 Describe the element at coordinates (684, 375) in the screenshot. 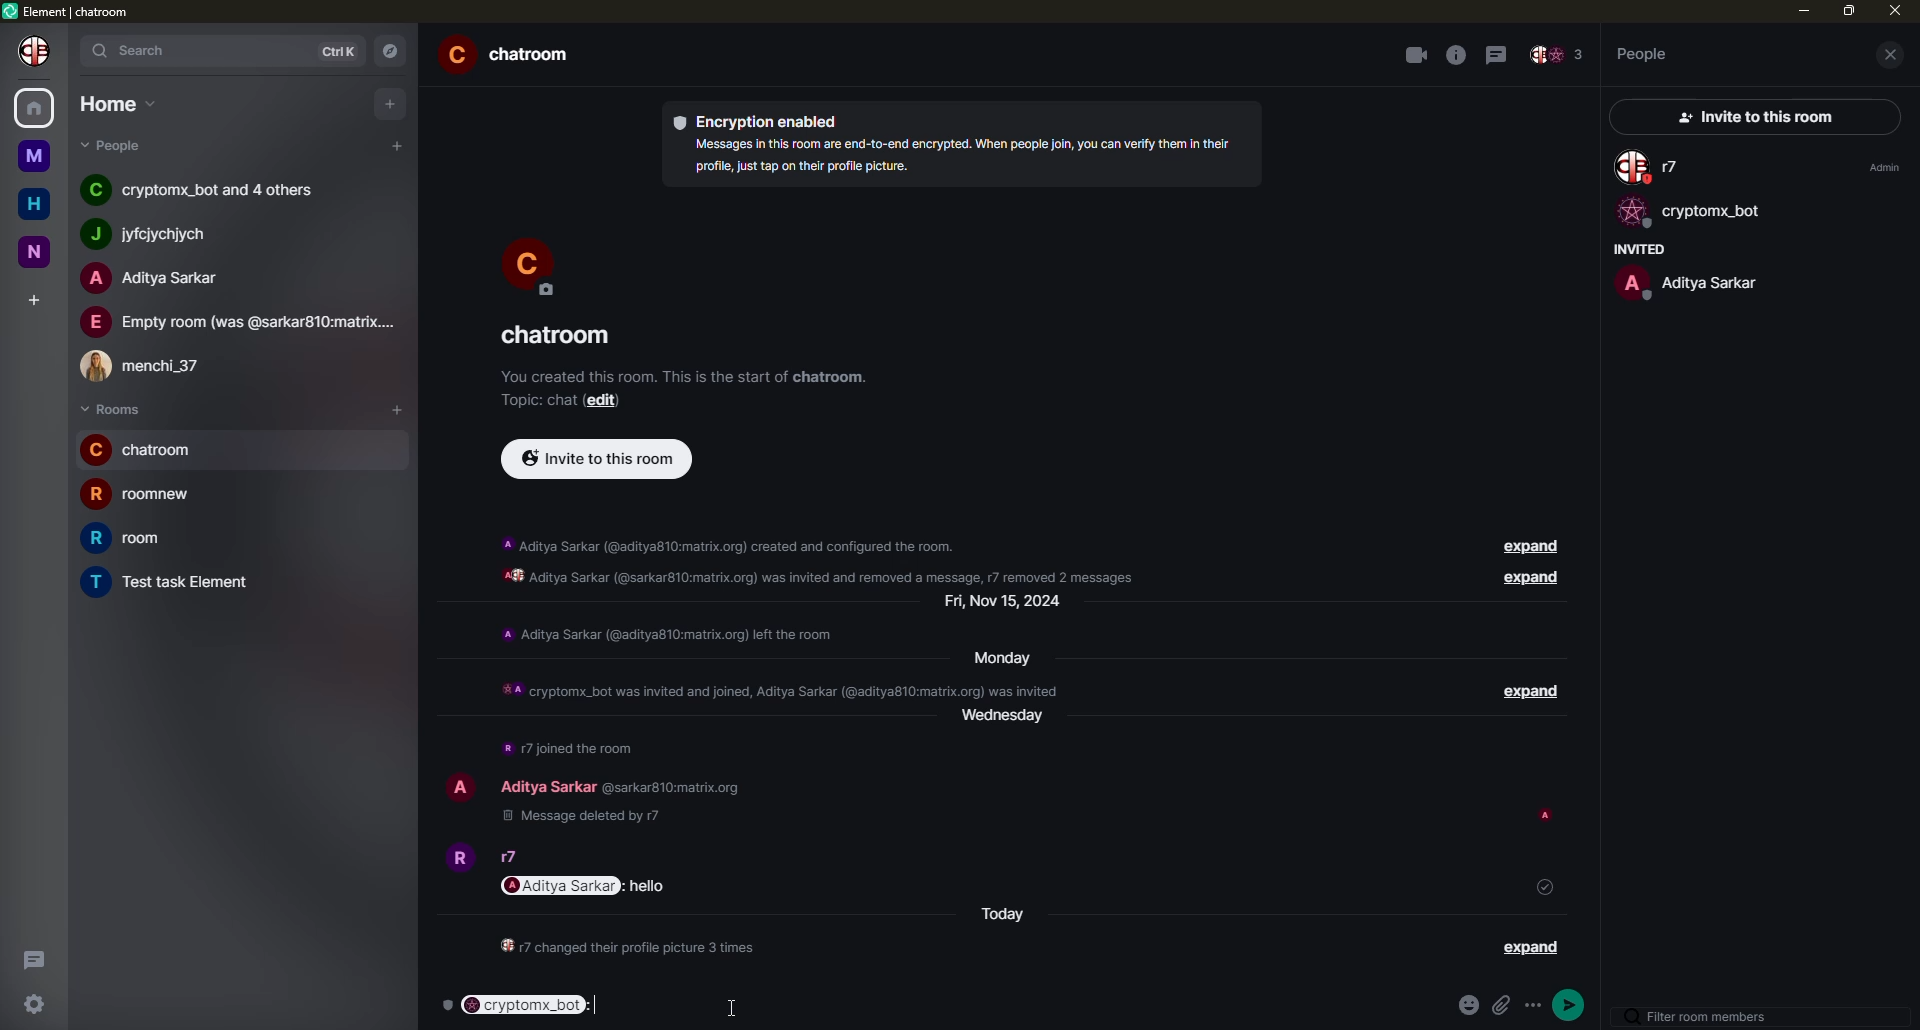

I see `info` at that location.